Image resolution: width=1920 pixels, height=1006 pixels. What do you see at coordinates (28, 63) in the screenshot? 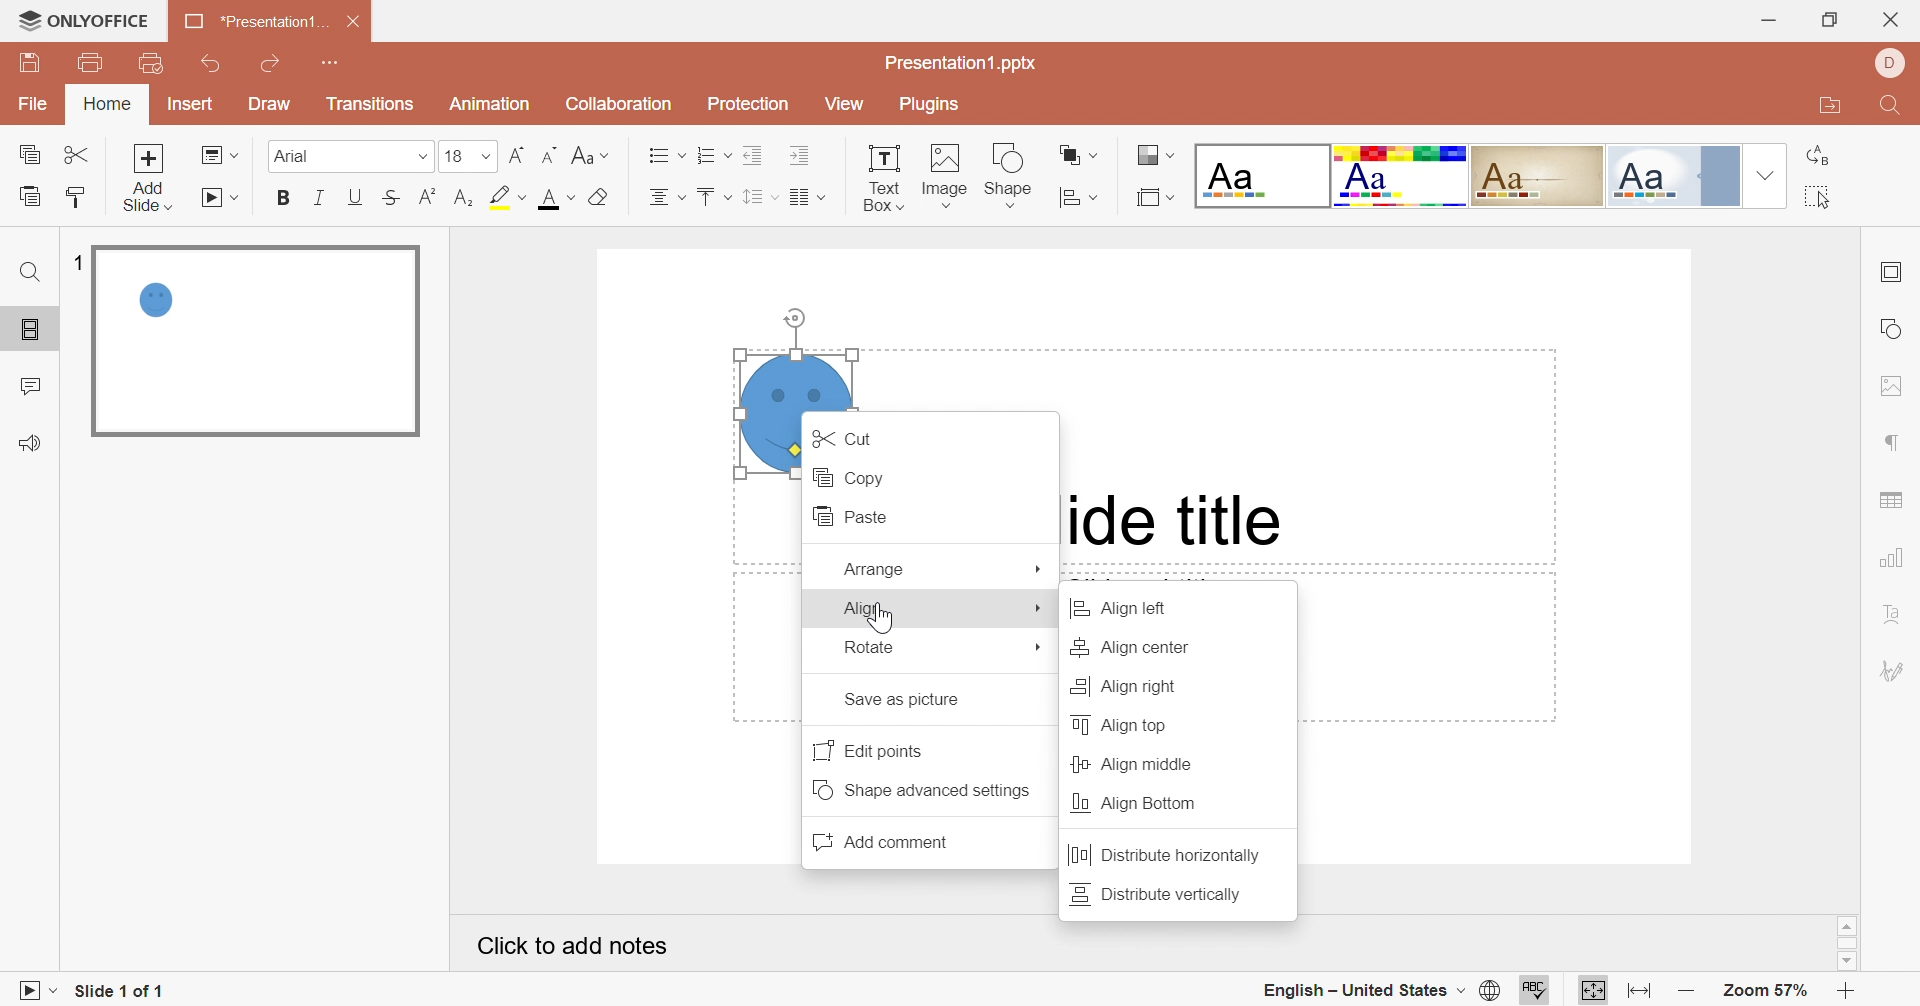
I see `Save` at bounding box center [28, 63].